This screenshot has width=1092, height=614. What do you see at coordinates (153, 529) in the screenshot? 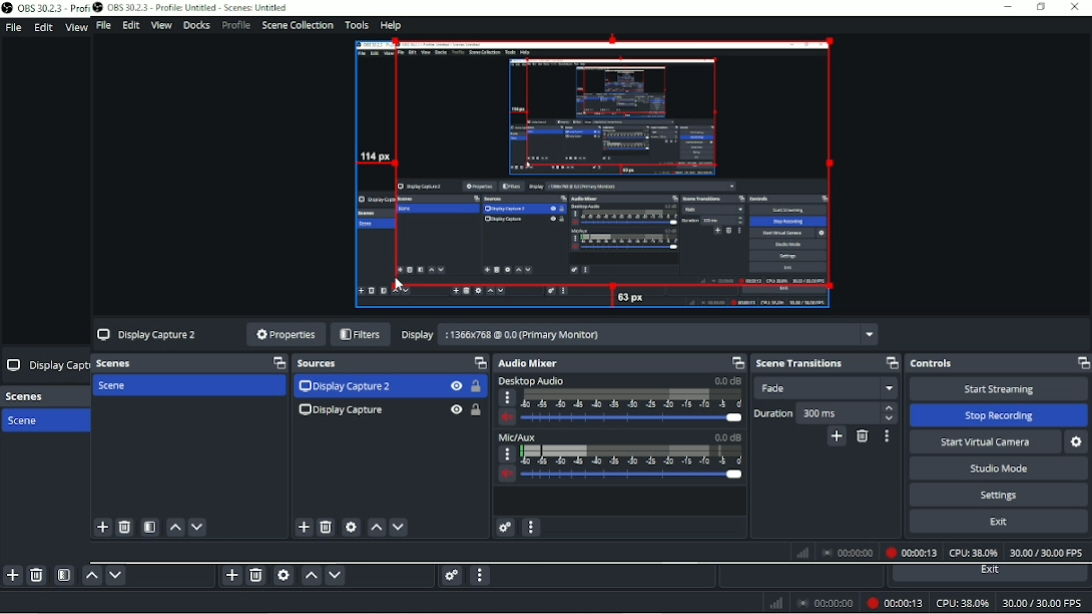
I see `filter` at bounding box center [153, 529].